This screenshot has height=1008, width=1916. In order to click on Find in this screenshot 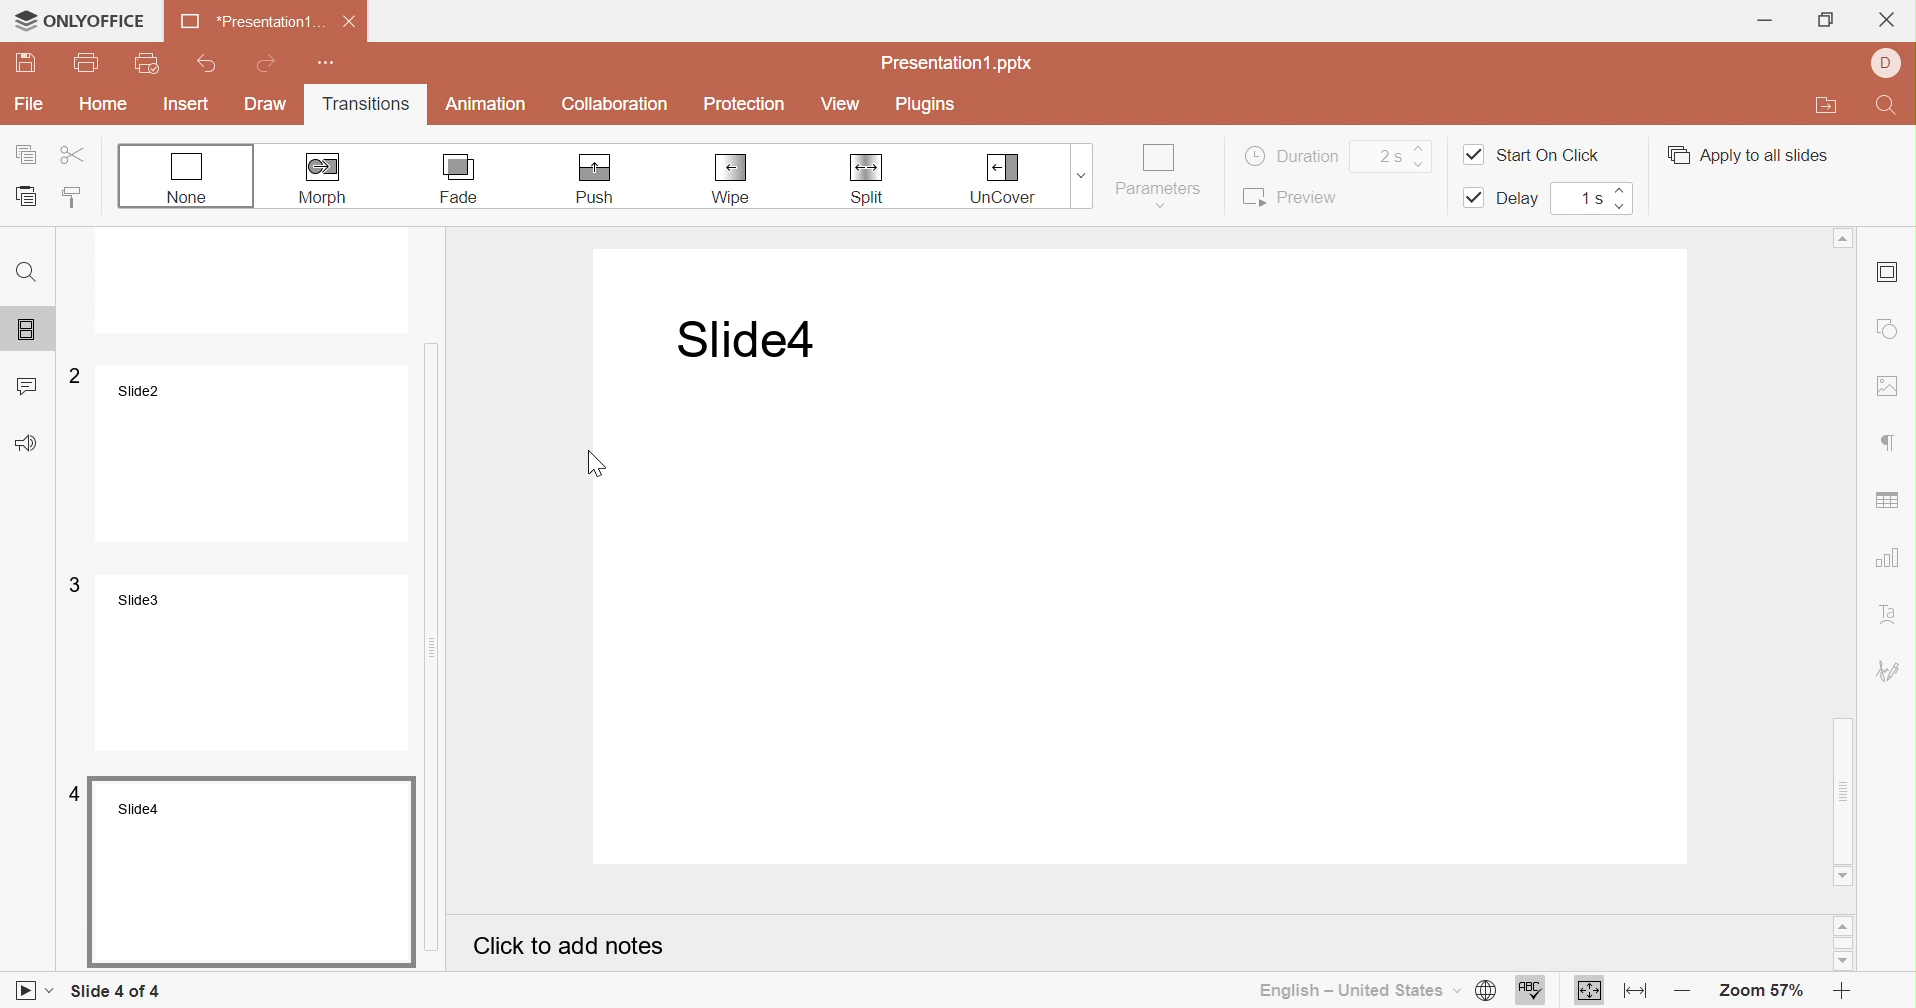, I will do `click(1890, 104)`.